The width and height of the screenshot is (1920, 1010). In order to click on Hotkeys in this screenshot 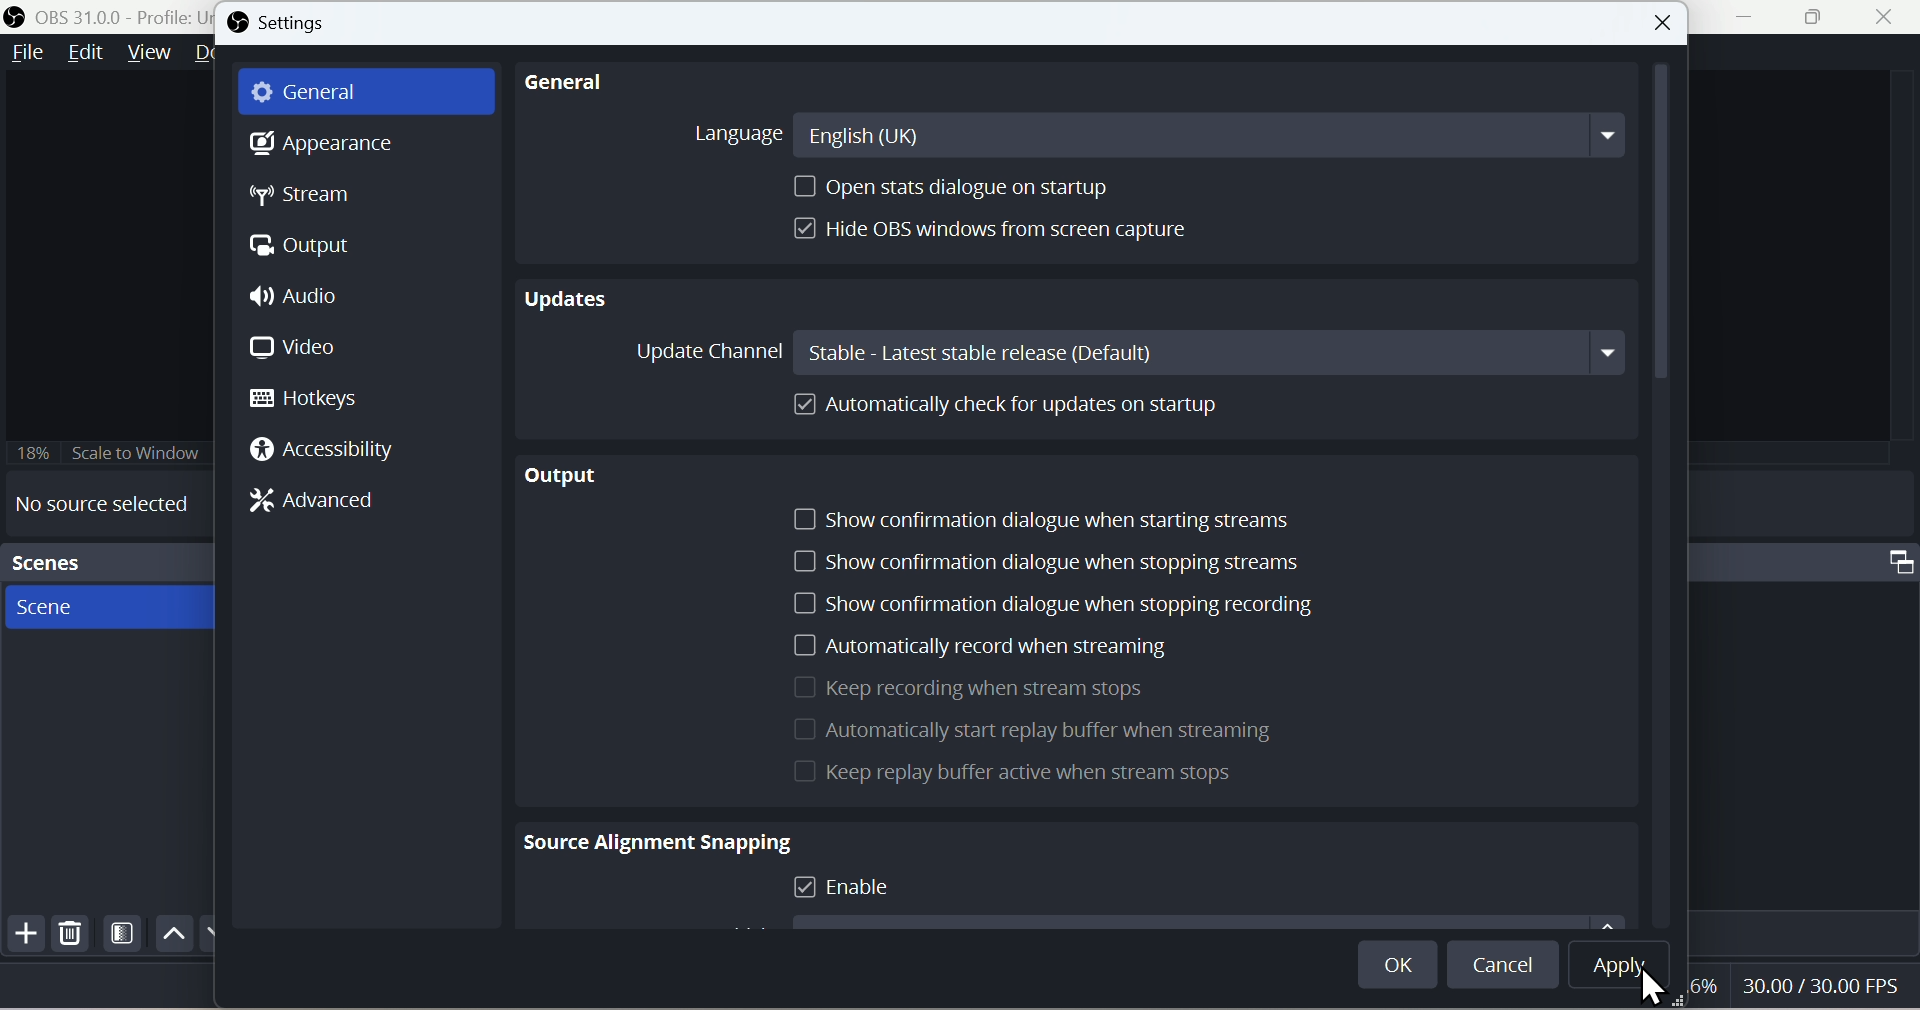, I will do `click(317, 402)`.